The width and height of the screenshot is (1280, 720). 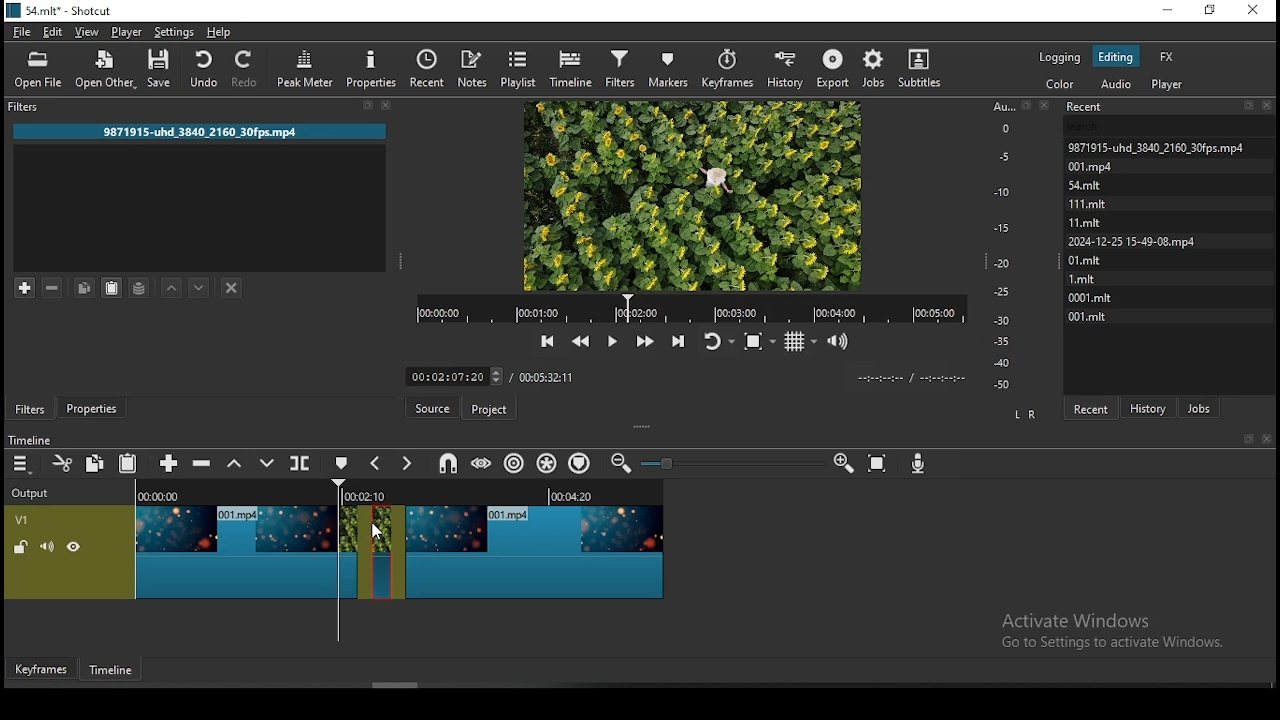 What do you see at coordinates (84, 288) in the screenshot?
I see `copy` at bounding box center [84, 288].